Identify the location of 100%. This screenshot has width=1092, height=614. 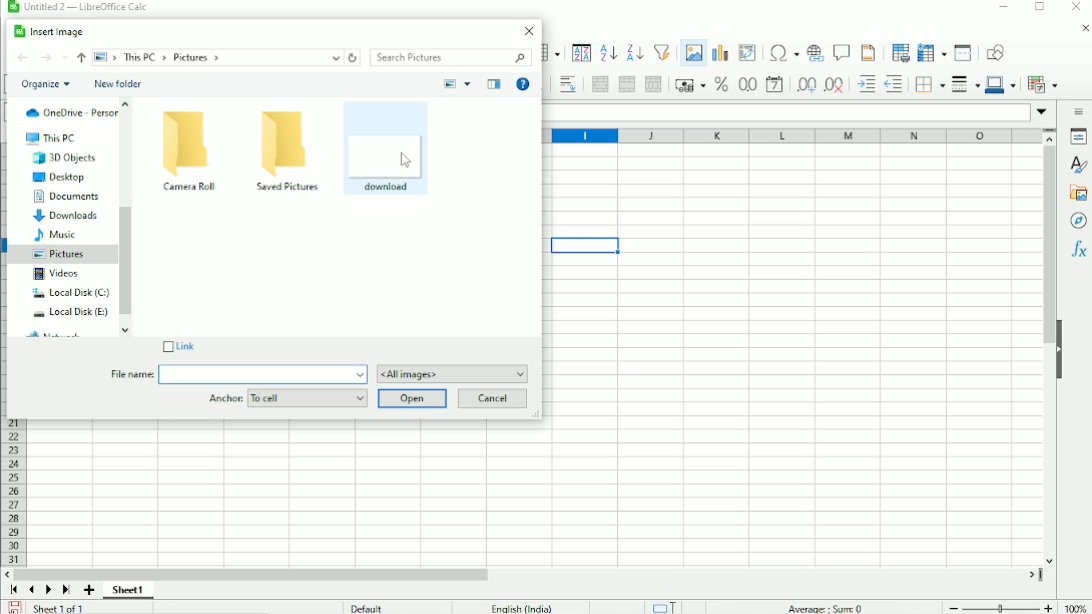
(1077, 608).